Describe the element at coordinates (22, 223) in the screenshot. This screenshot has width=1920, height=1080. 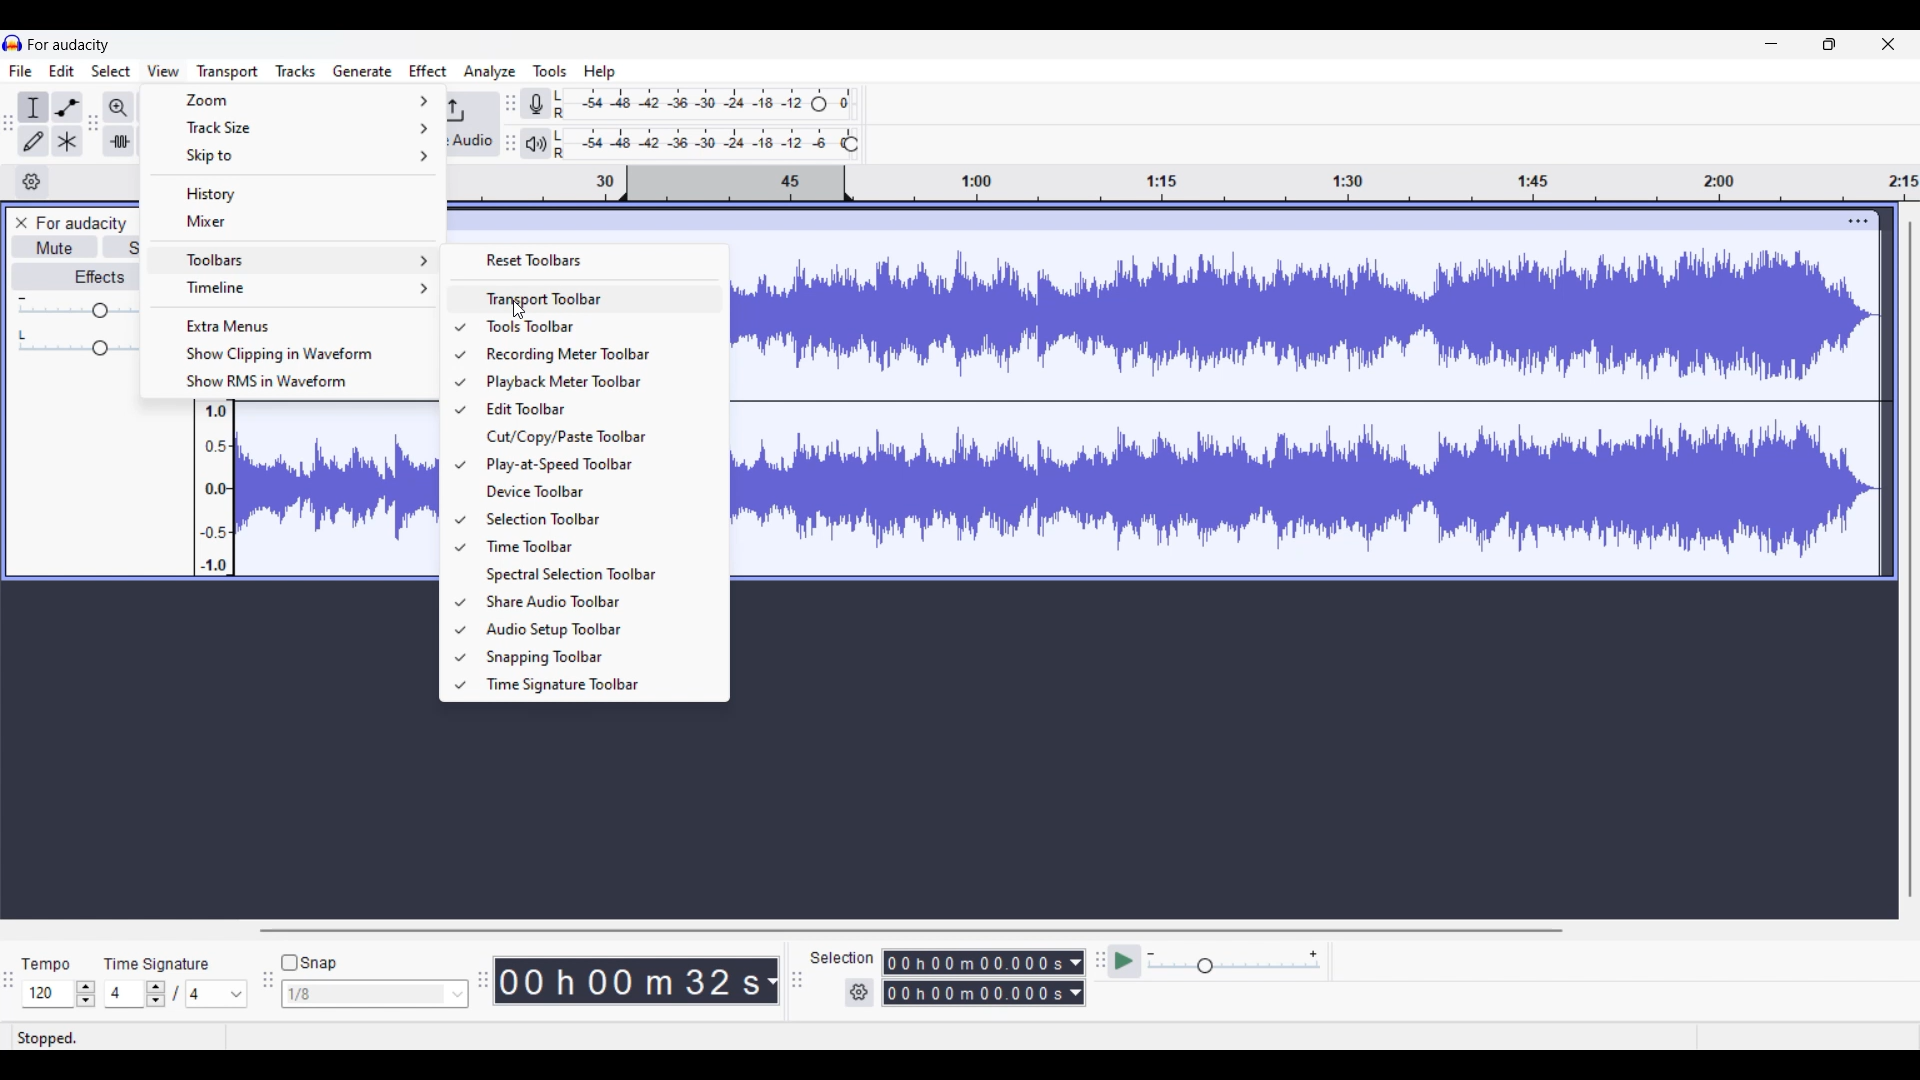
I see `Close track` at that location.